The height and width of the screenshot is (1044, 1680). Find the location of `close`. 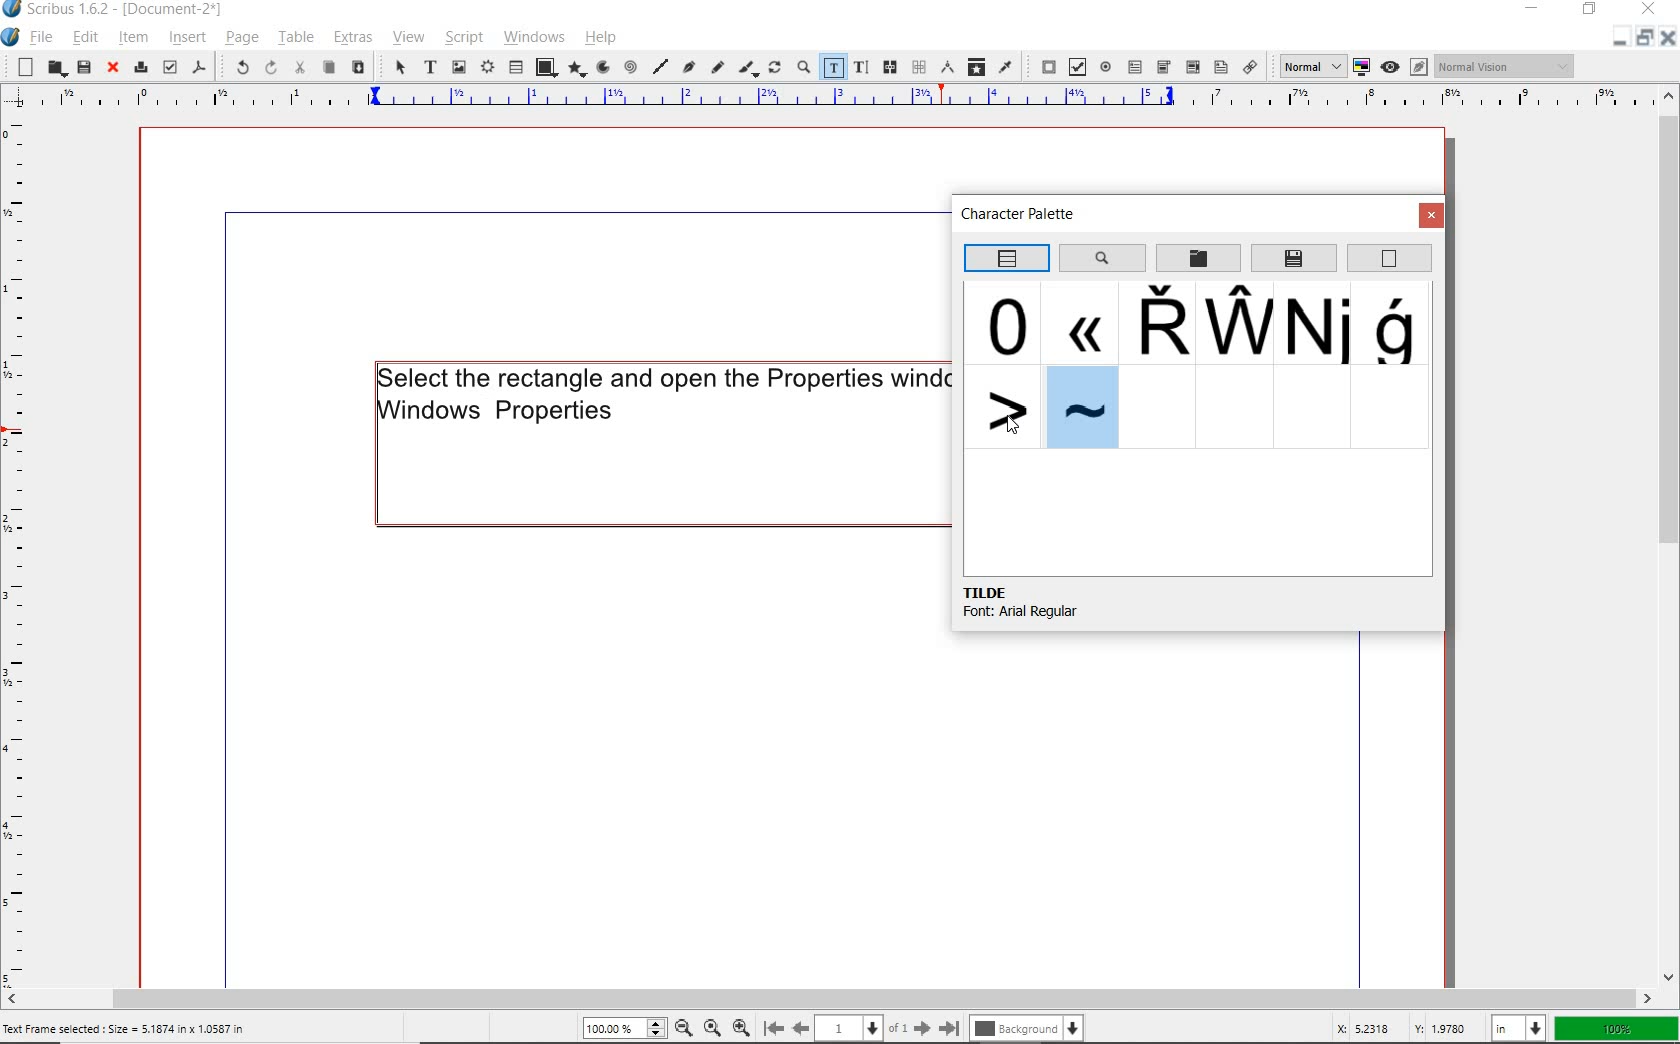

close is located at coordinates (1648, 11).